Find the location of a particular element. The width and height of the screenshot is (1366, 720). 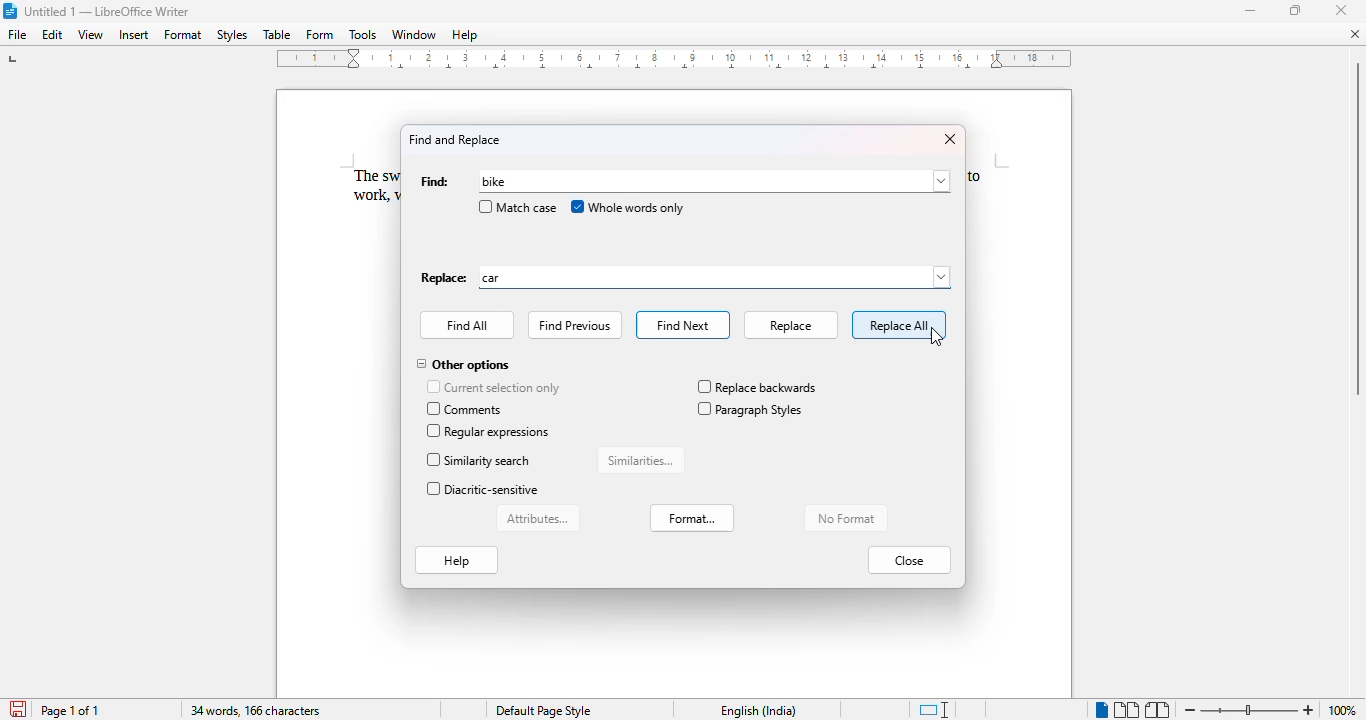

similarities is located at coordinates (641, 460).